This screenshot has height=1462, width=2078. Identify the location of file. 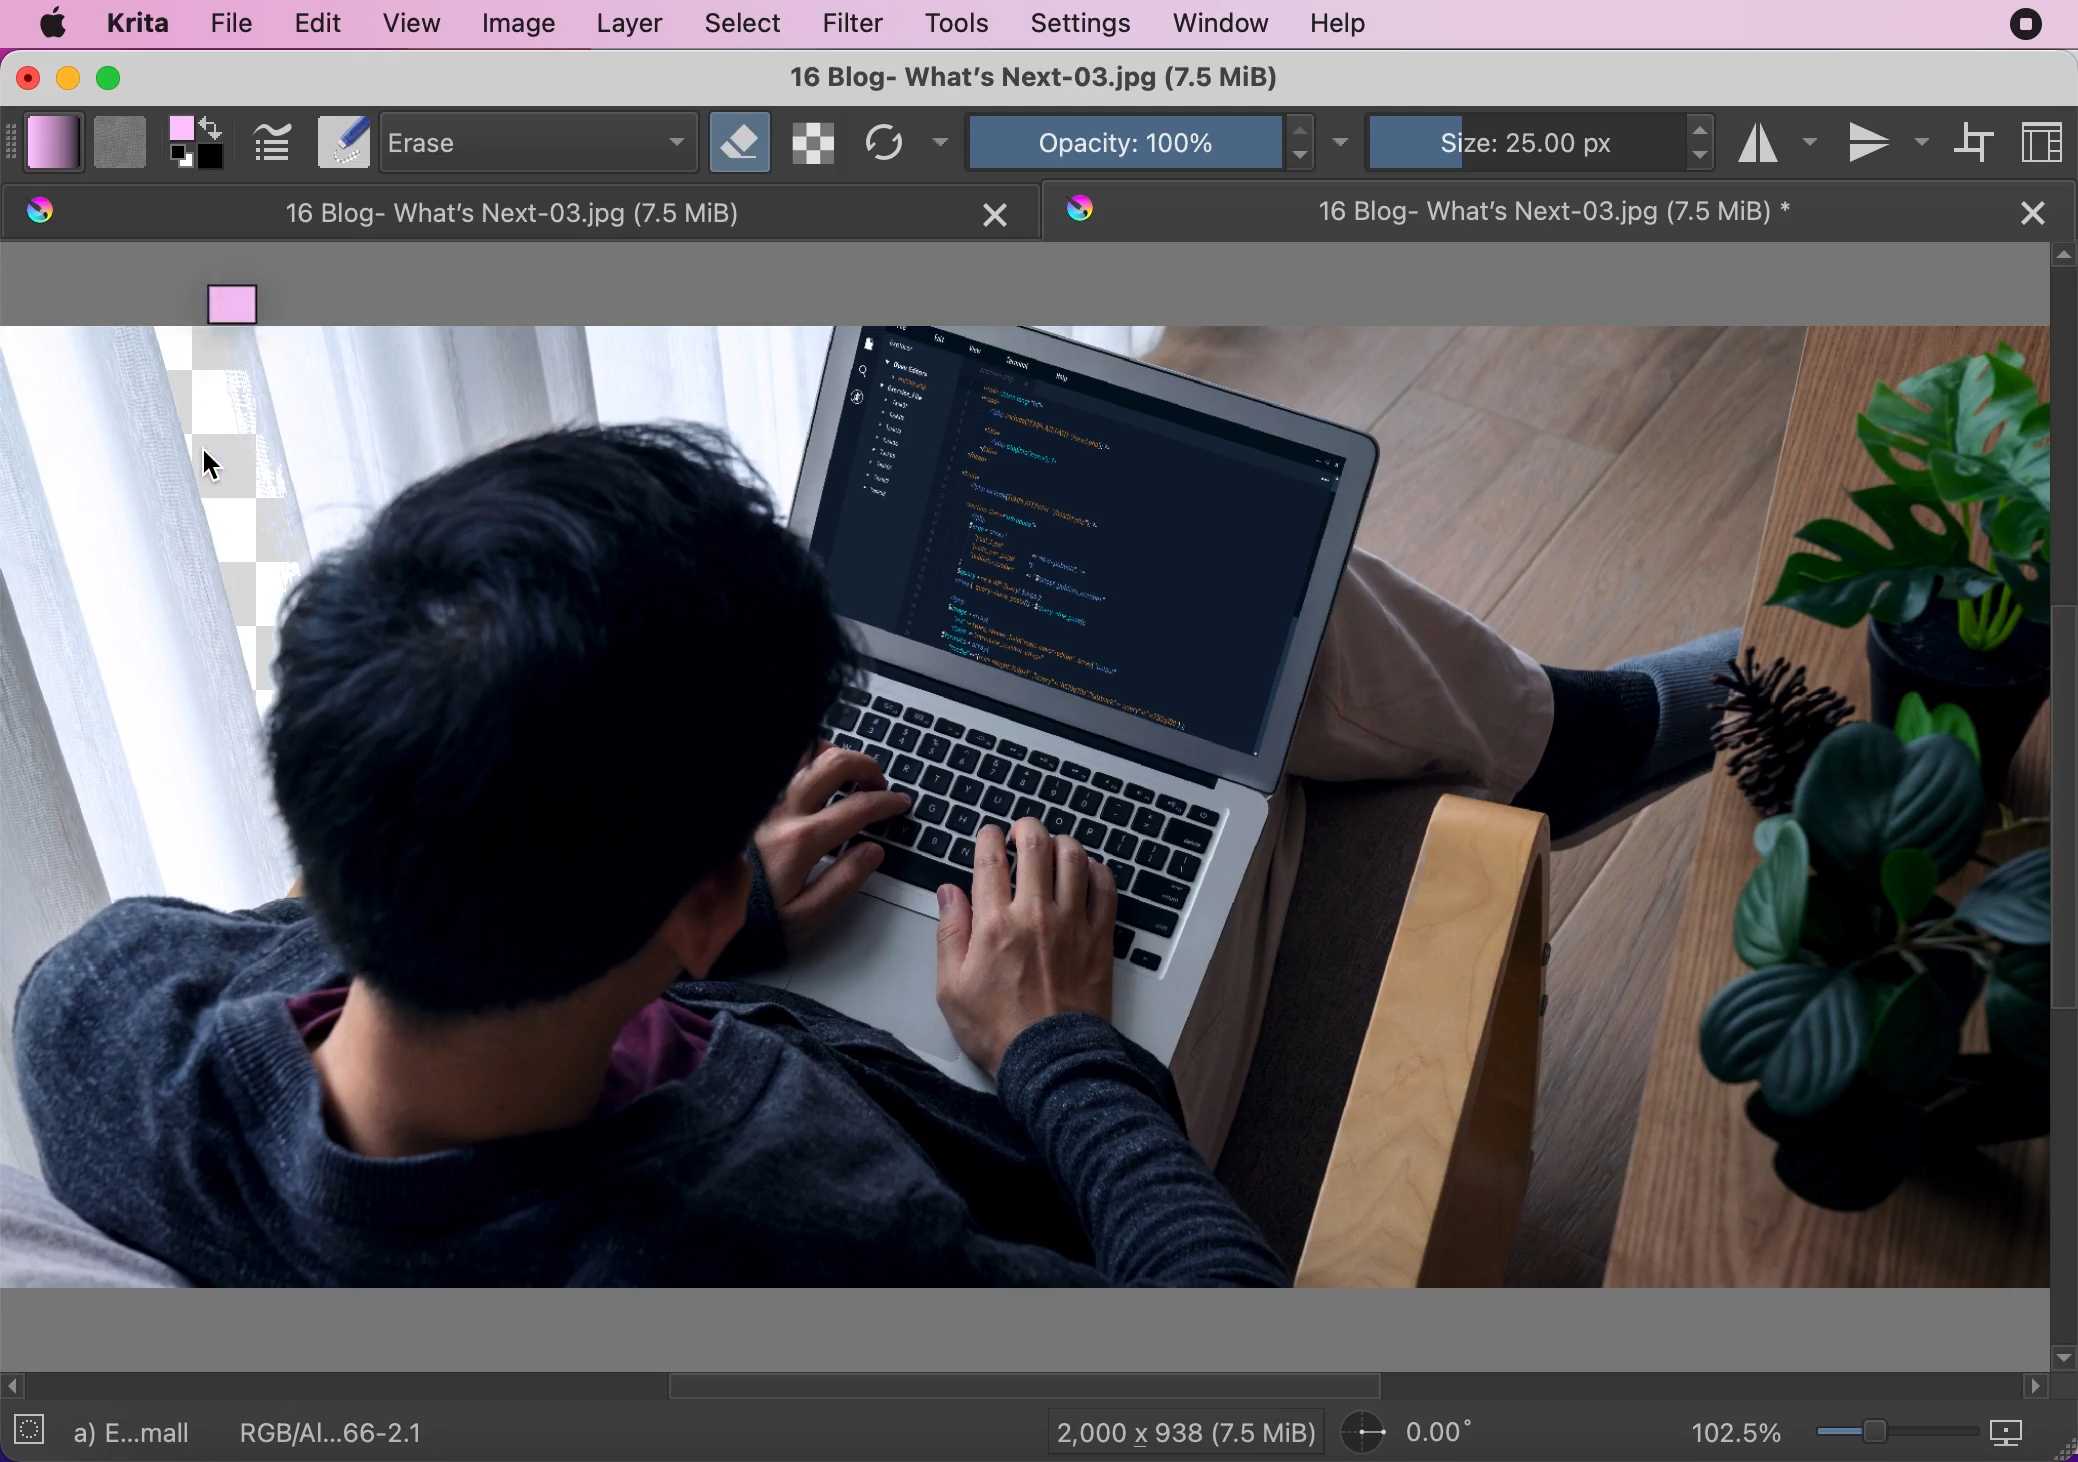
(232, 22).